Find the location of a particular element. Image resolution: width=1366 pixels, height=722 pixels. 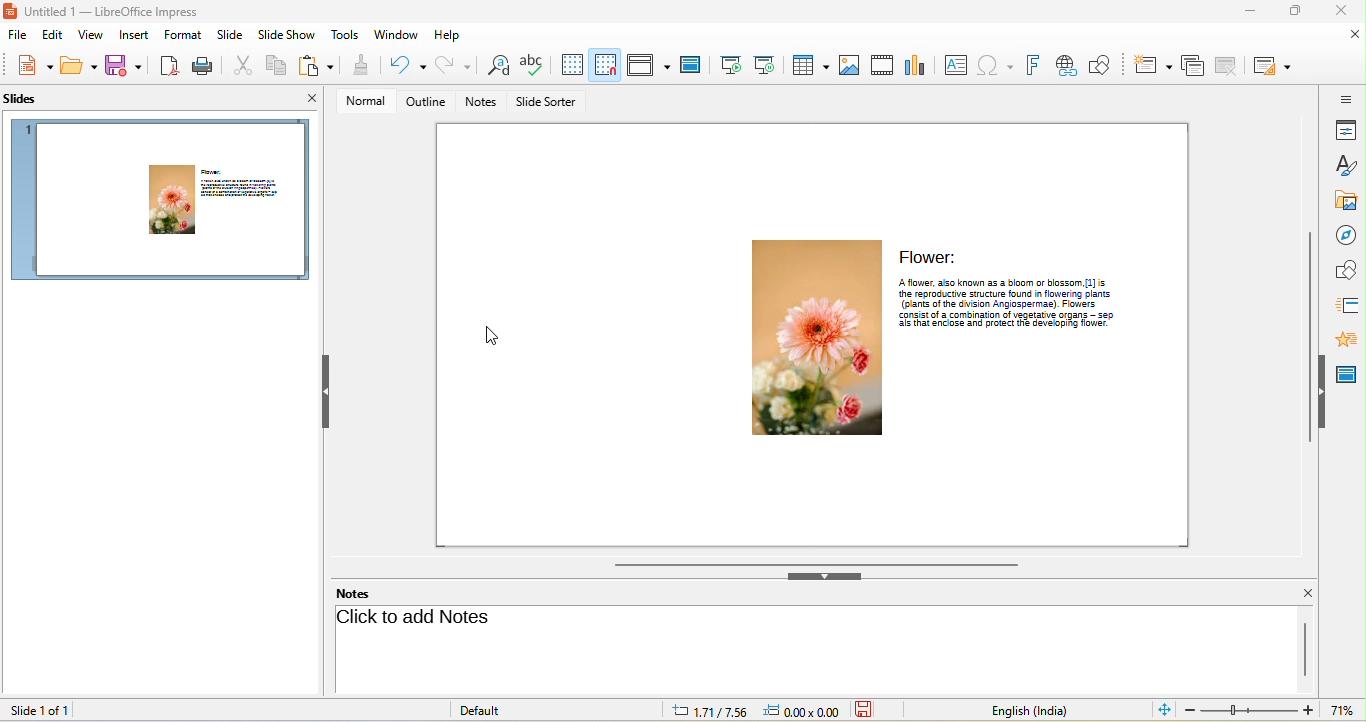

minimize is located at coordinates (1247, 12).